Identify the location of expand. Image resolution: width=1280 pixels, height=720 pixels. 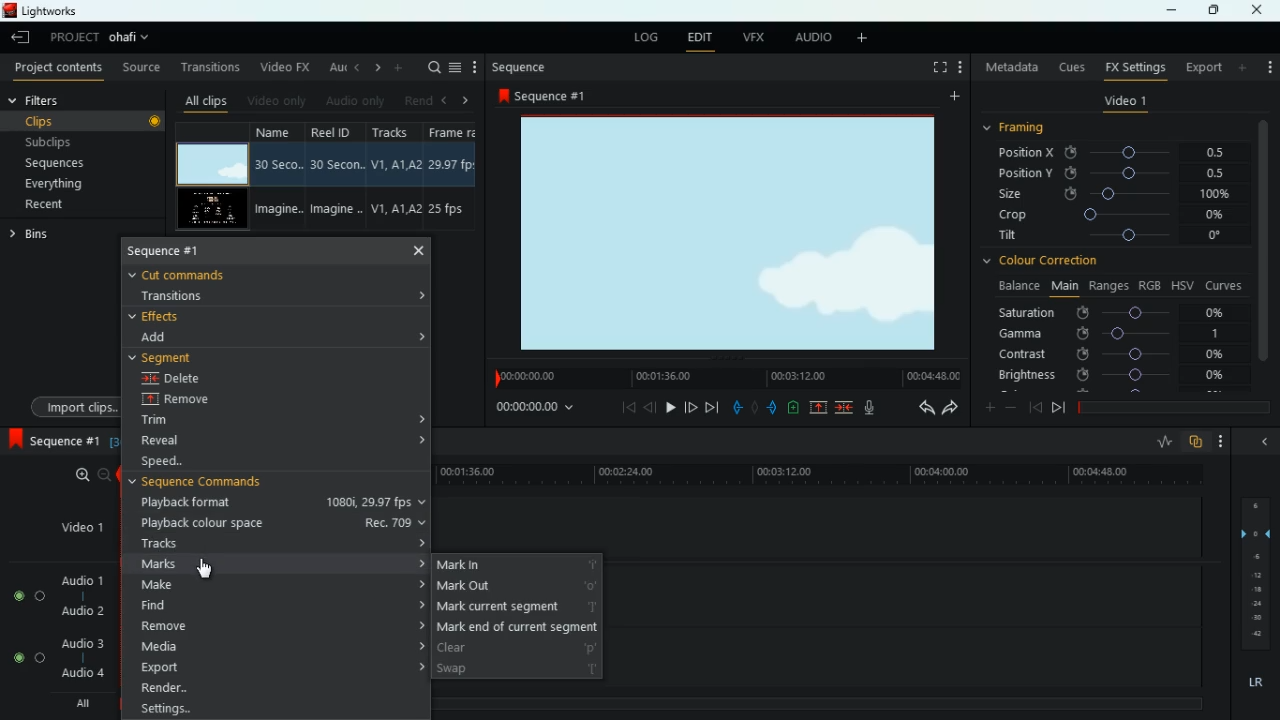
(411, 334).